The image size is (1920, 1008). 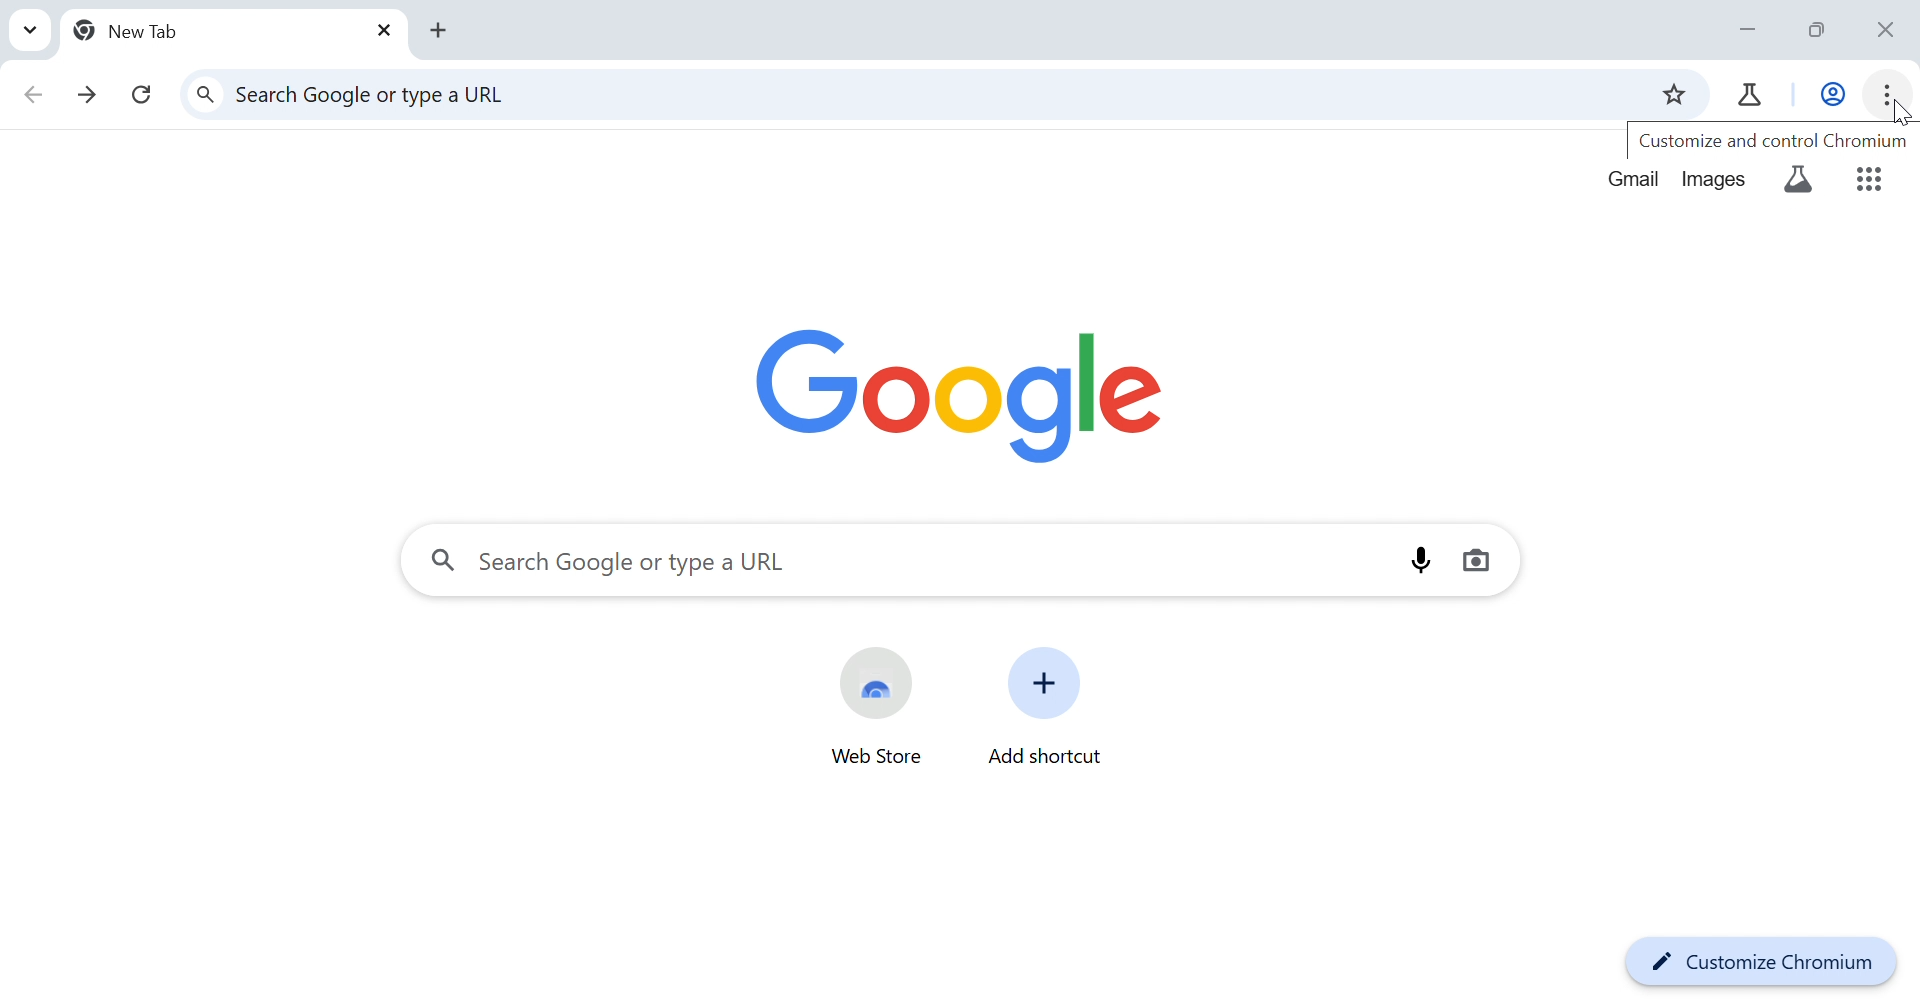 I want to click on New tab, so click(x=134, y=30).